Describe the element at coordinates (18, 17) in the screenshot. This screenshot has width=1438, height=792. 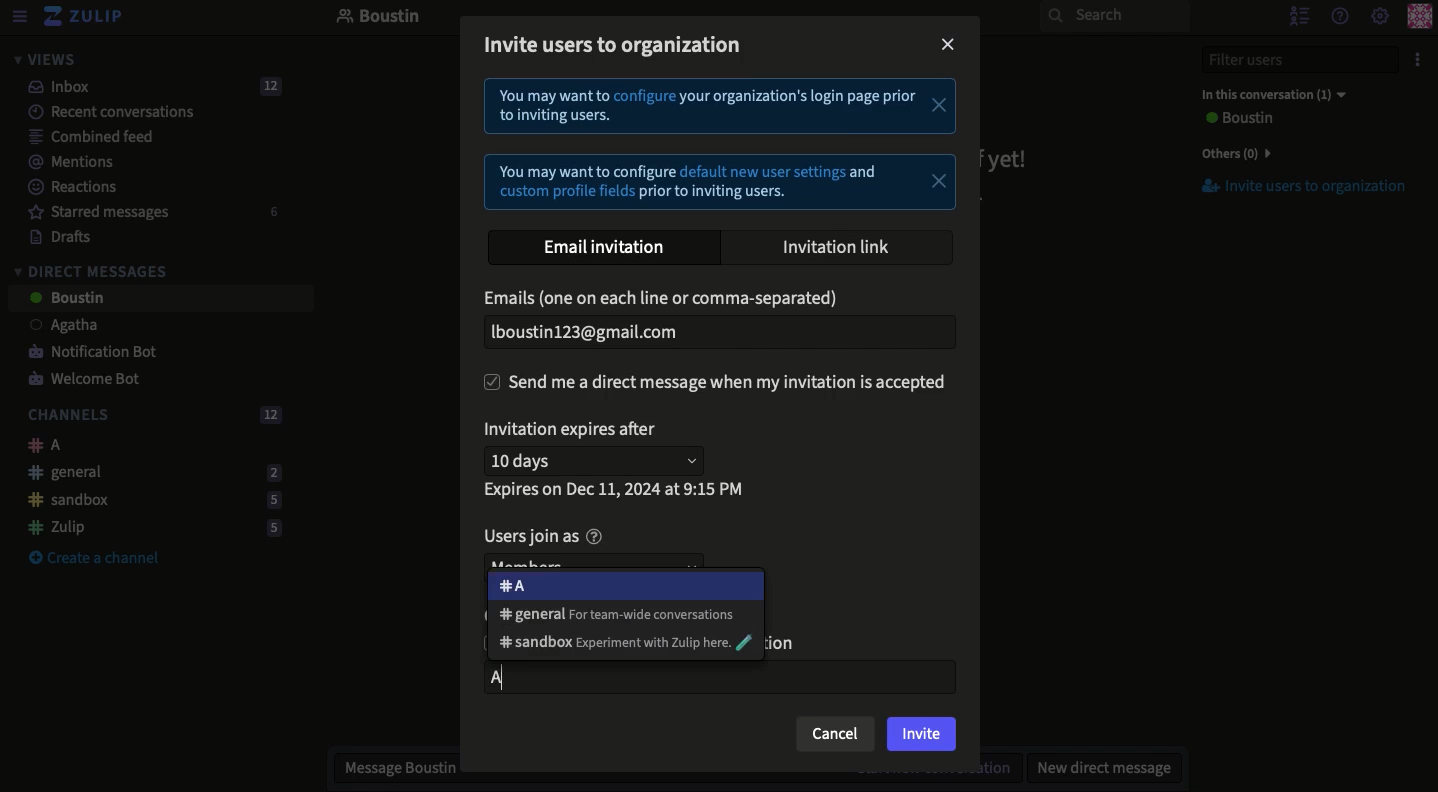
I see `View menu` at that location.